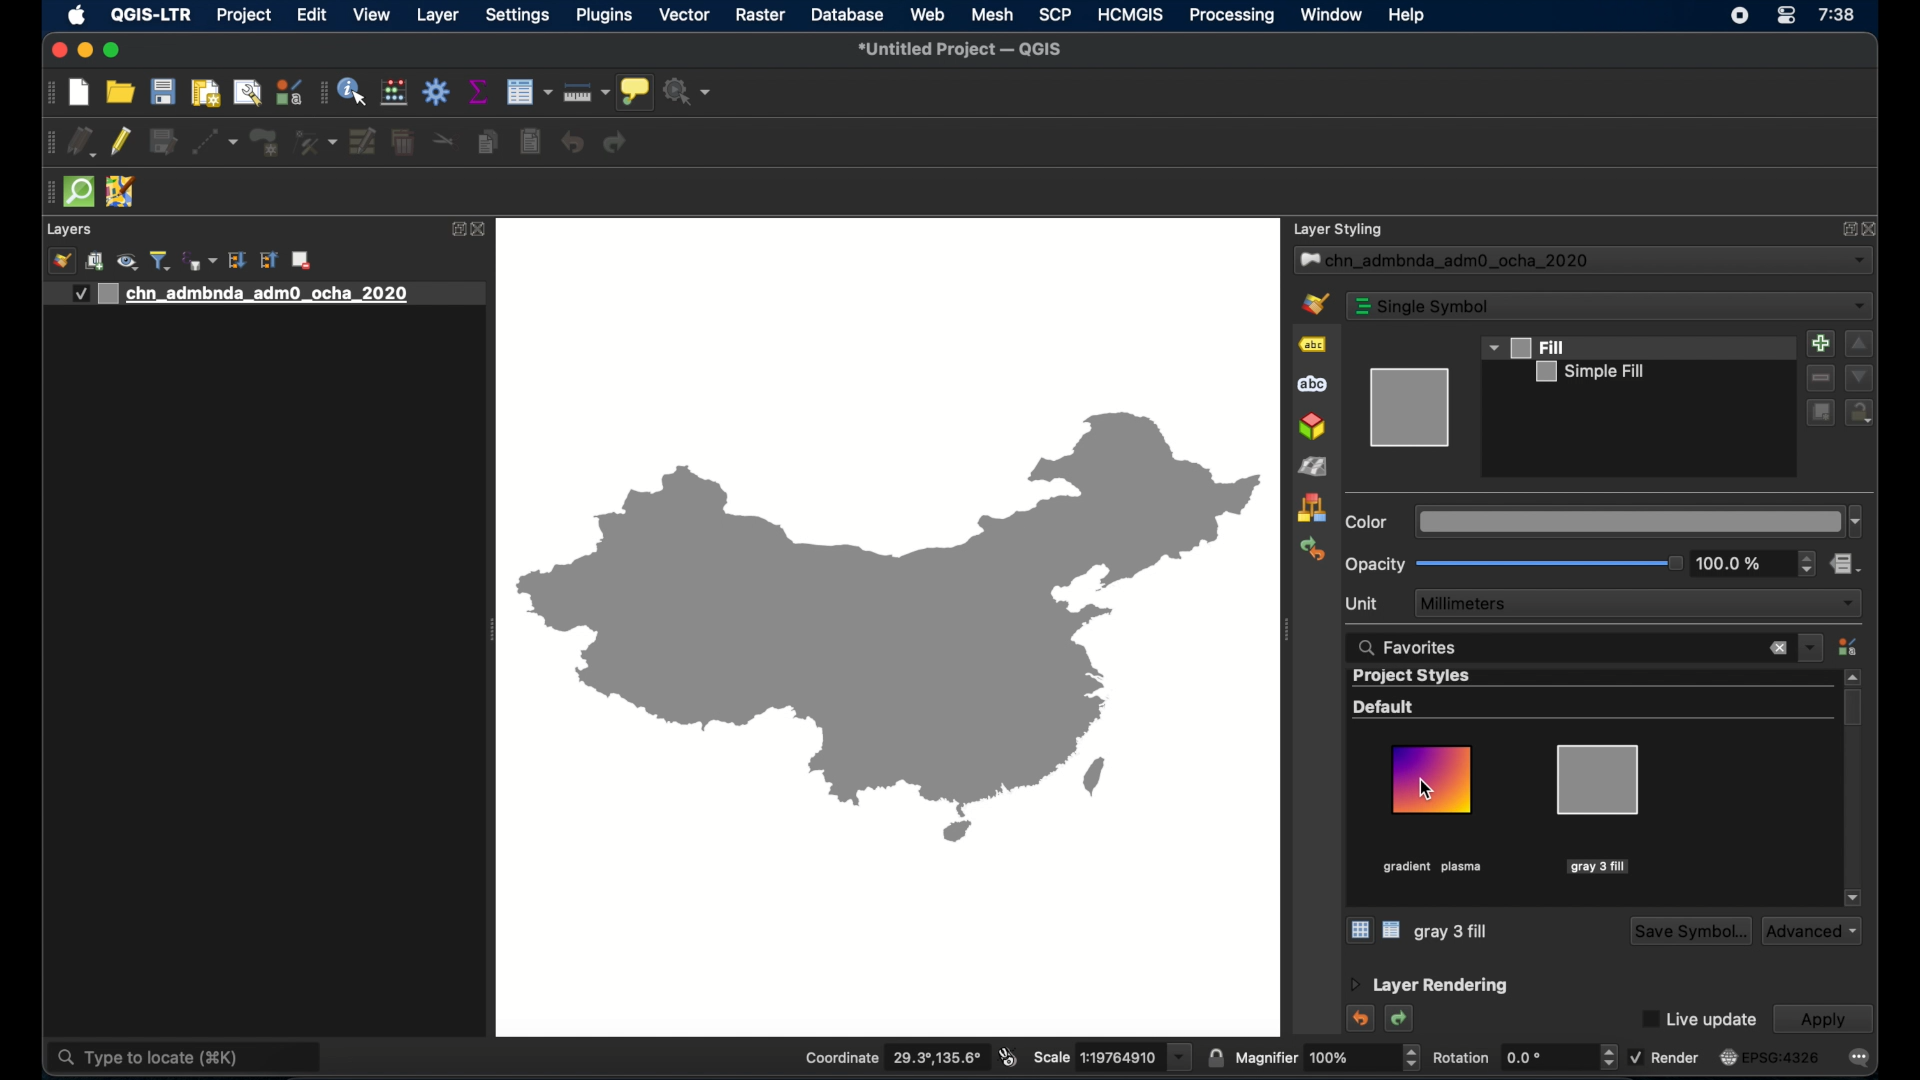 The image size is (1920, 1080). What do you see at coordinates (573, 142) in the screenshot?
I see `undo` at bounding box center [573, 142].